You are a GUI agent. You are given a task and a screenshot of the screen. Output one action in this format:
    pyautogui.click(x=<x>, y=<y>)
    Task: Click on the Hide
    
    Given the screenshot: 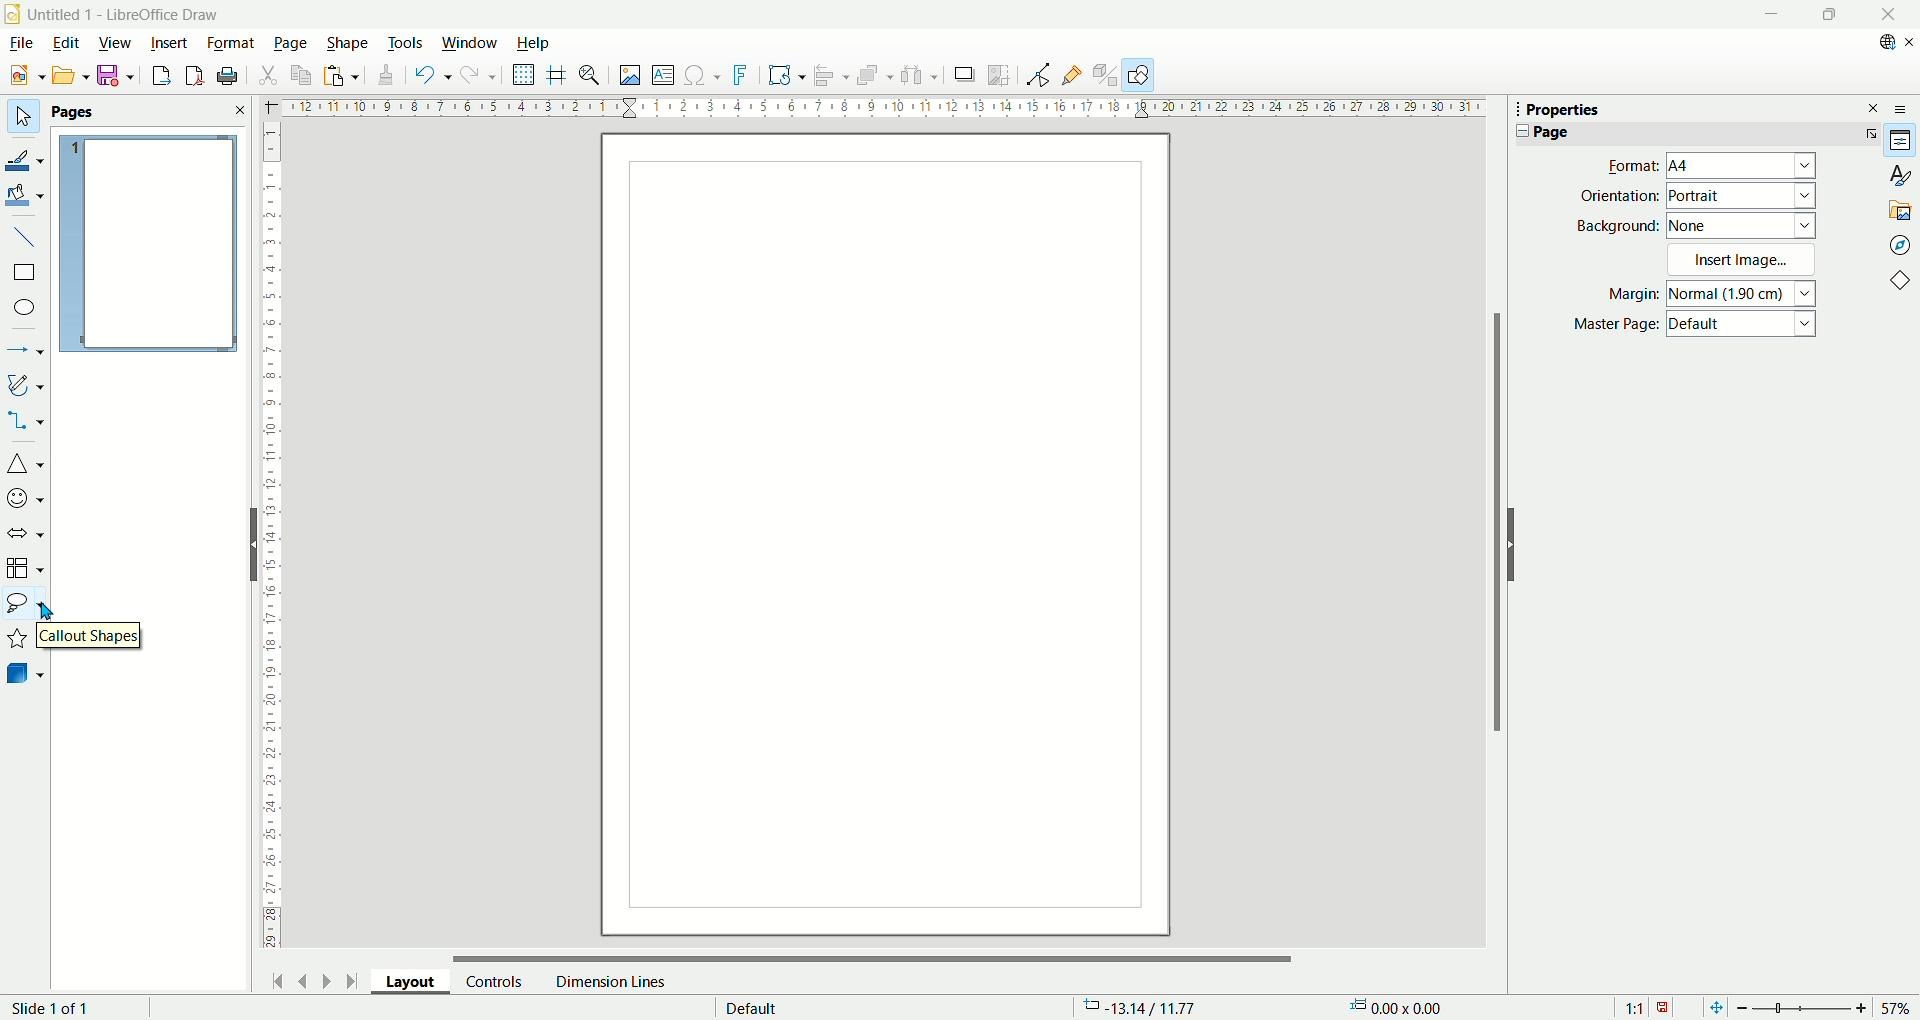 What is the action you would take?
    pyautogui.click(x=1516, y=544)
    